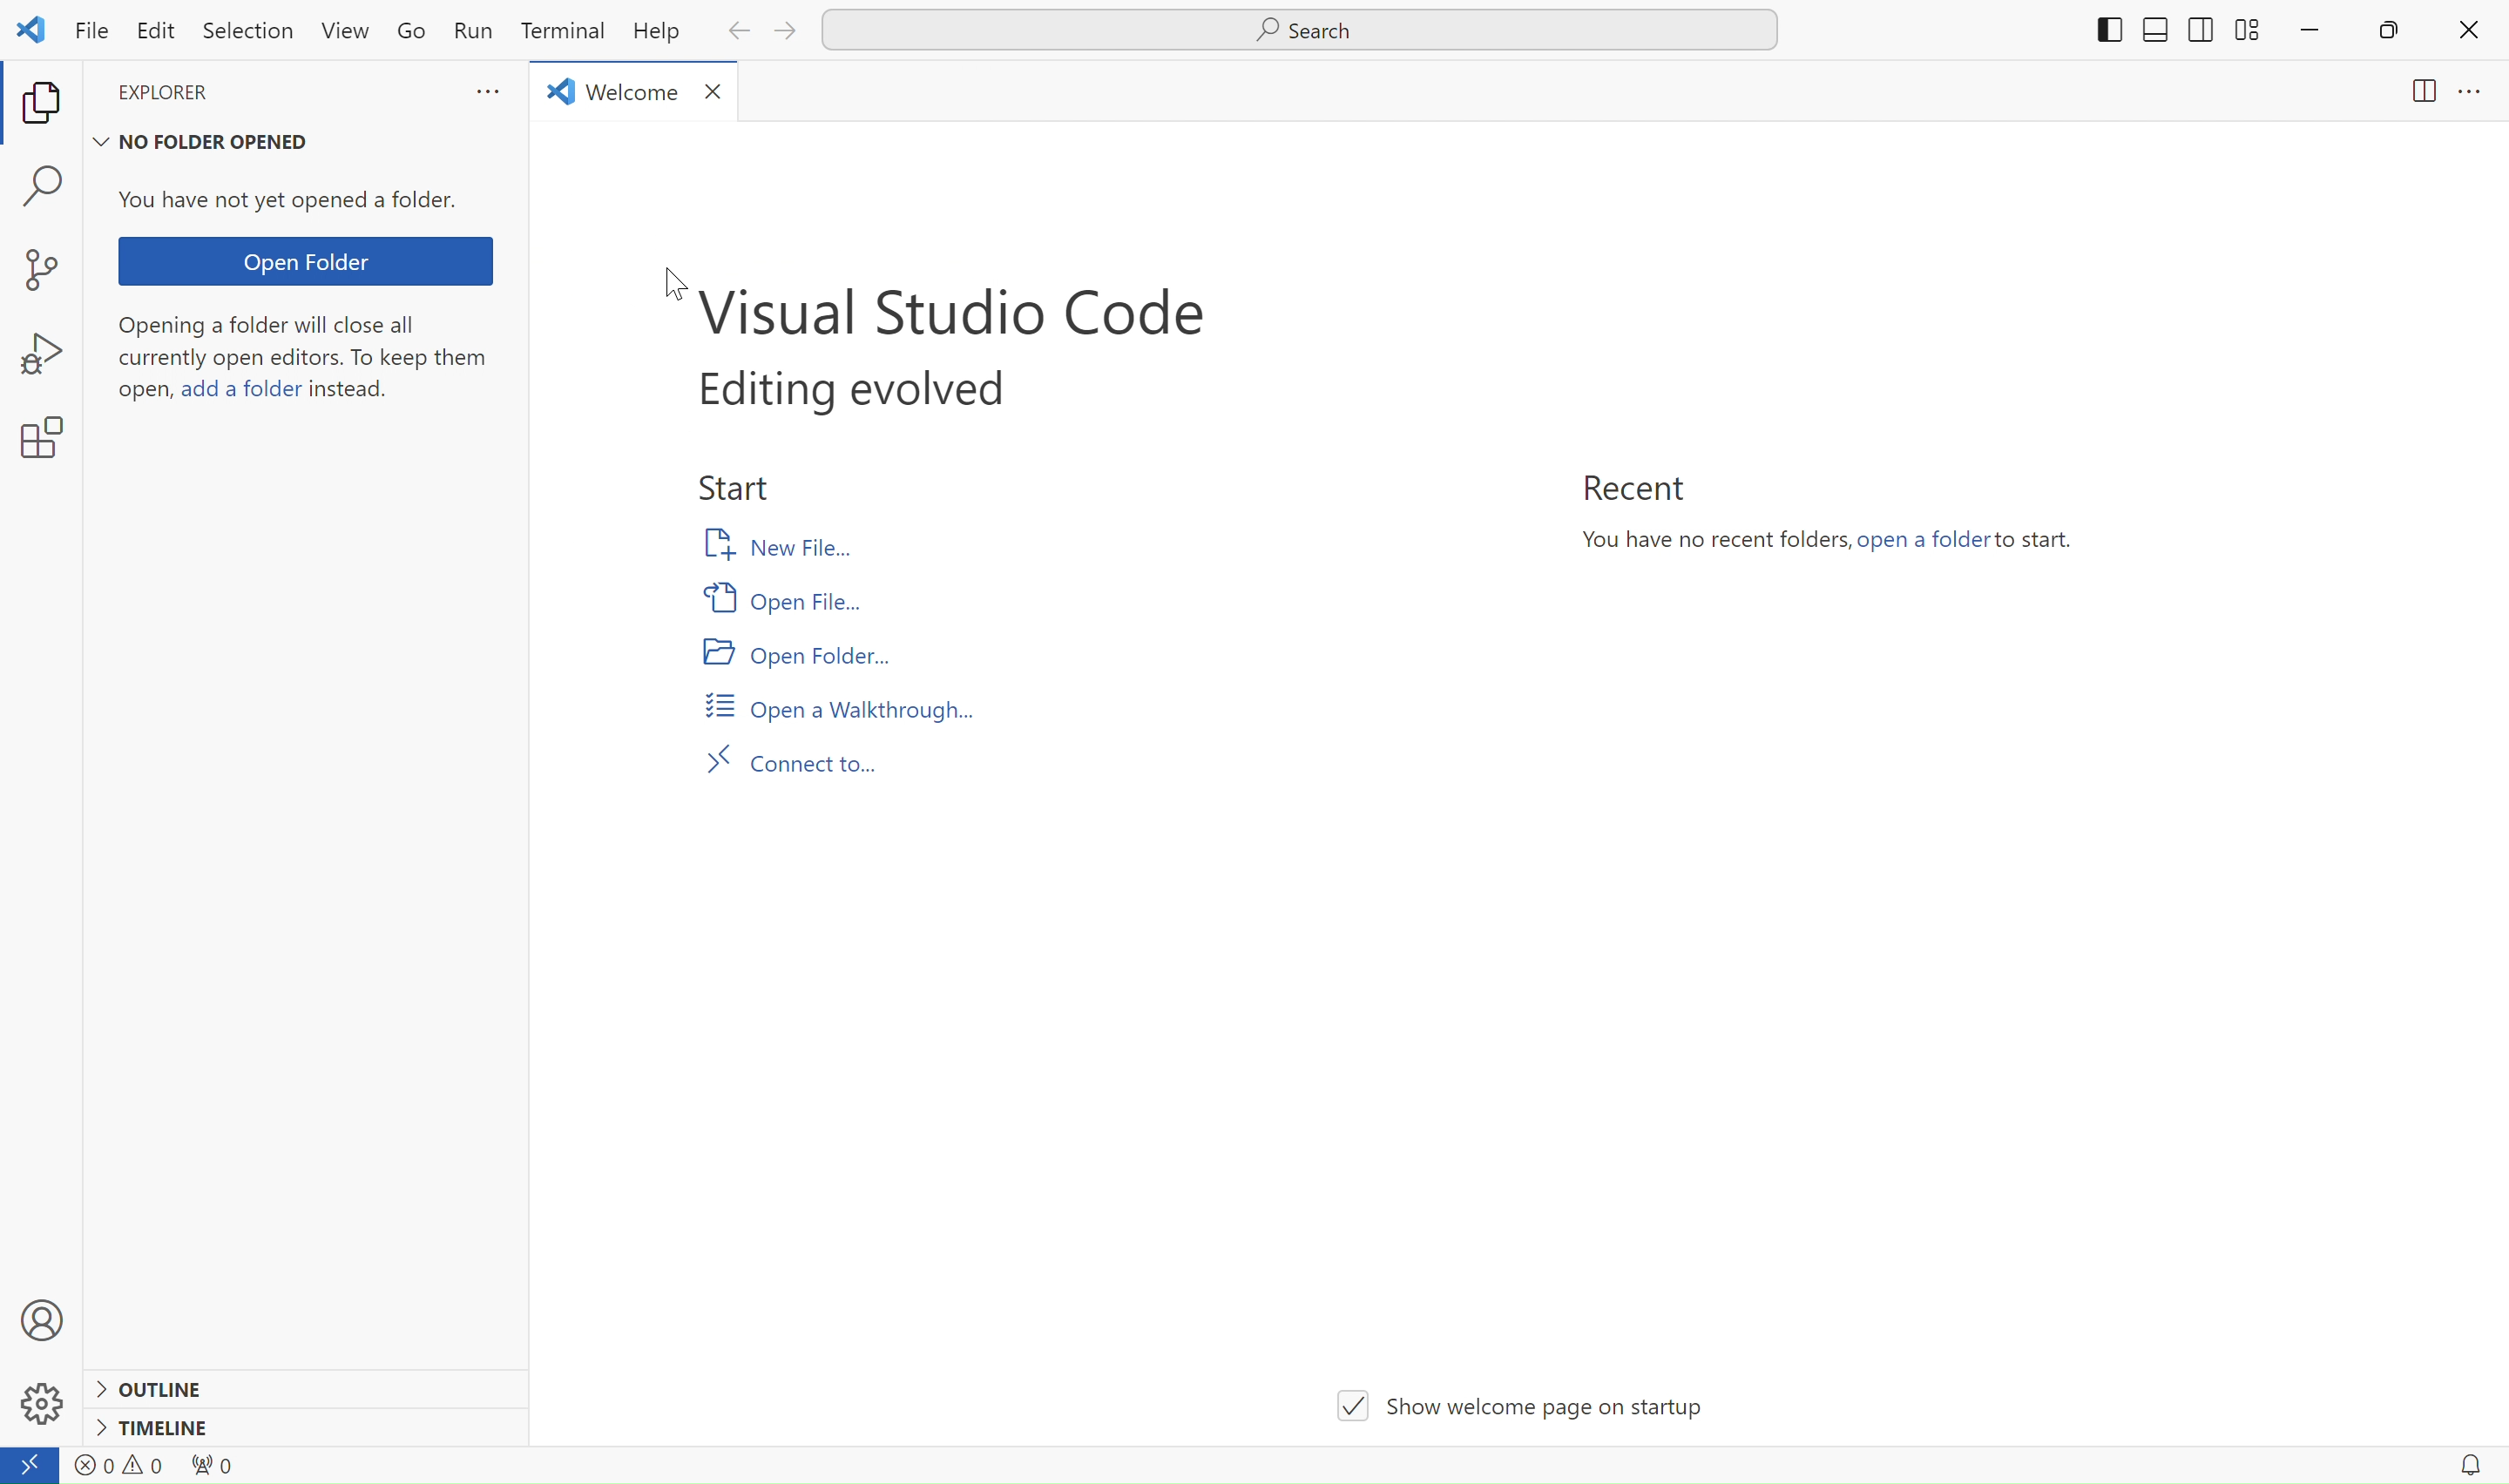 Image resolution: width=2509 pixels, height=1484 pixels. I want to click on no folder opened, so click(209, 138).